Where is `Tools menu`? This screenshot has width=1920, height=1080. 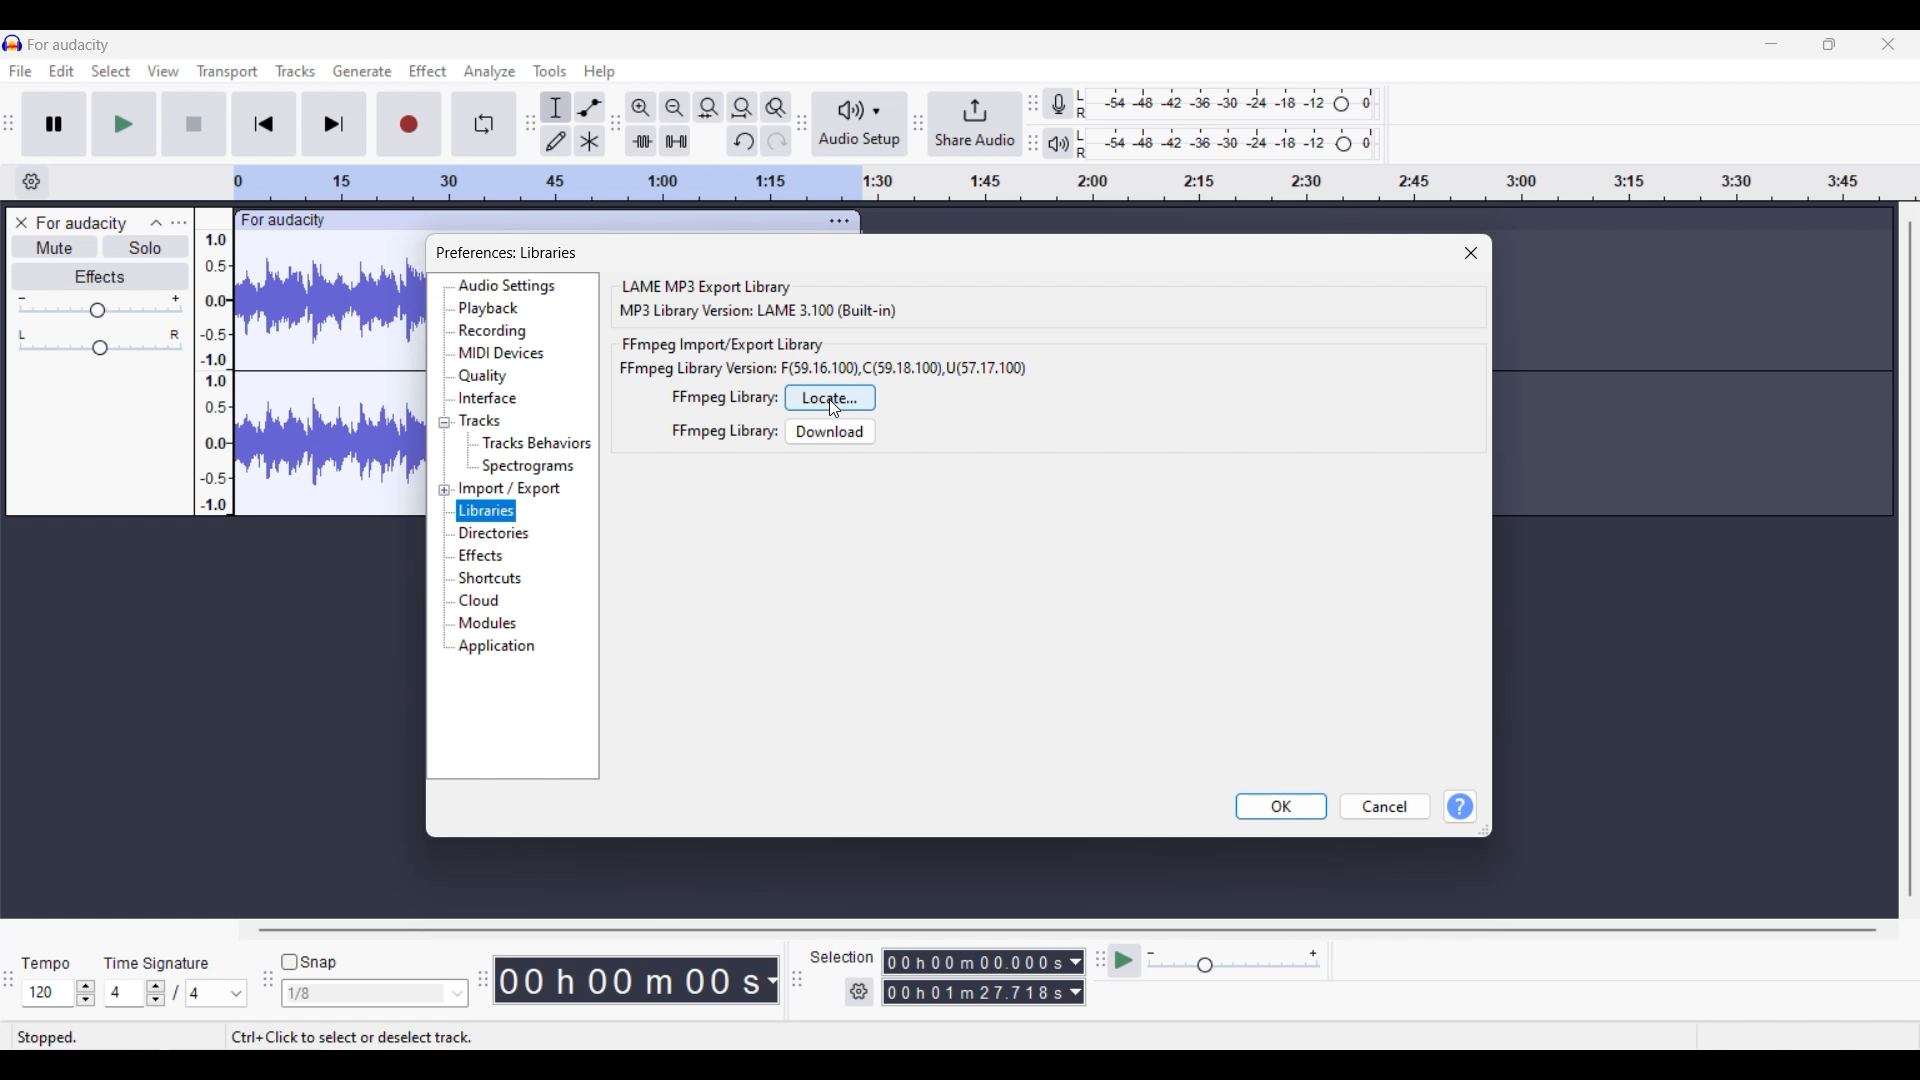
Tools menu is located at coordinates (551, 71).